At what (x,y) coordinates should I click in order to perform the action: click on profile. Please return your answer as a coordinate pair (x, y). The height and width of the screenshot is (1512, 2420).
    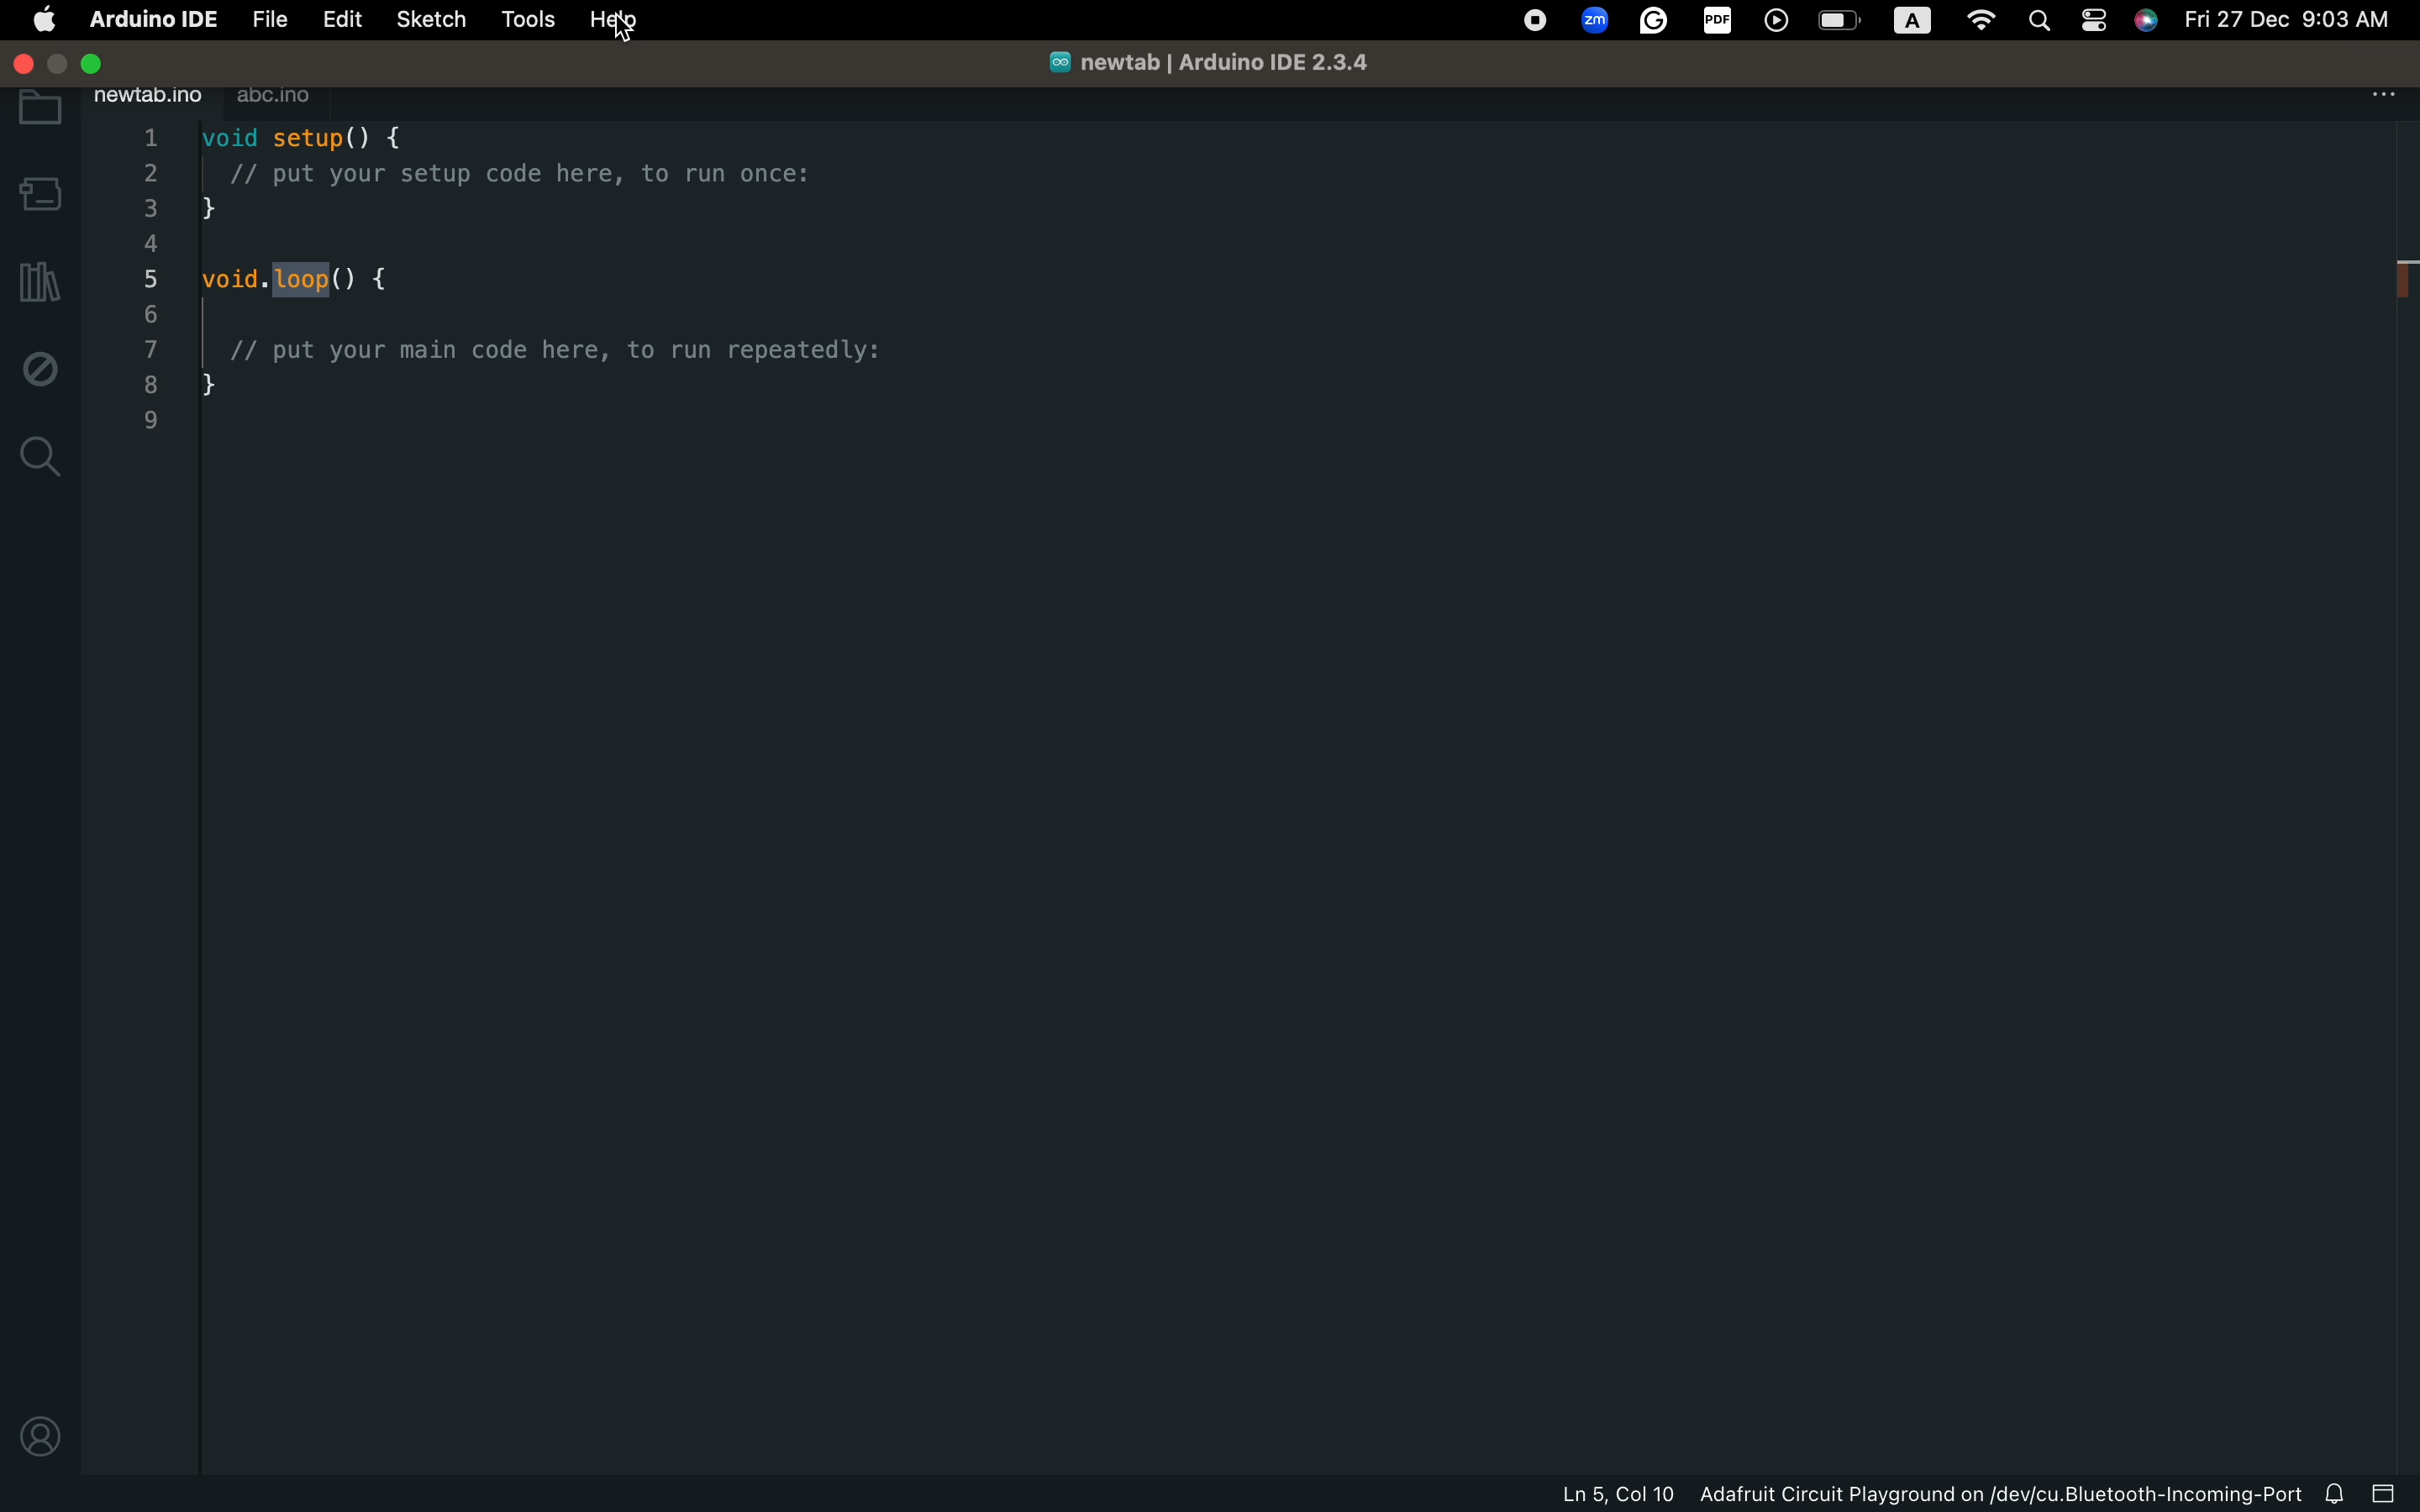
    Looking at the image, I should click on (40, 1436).